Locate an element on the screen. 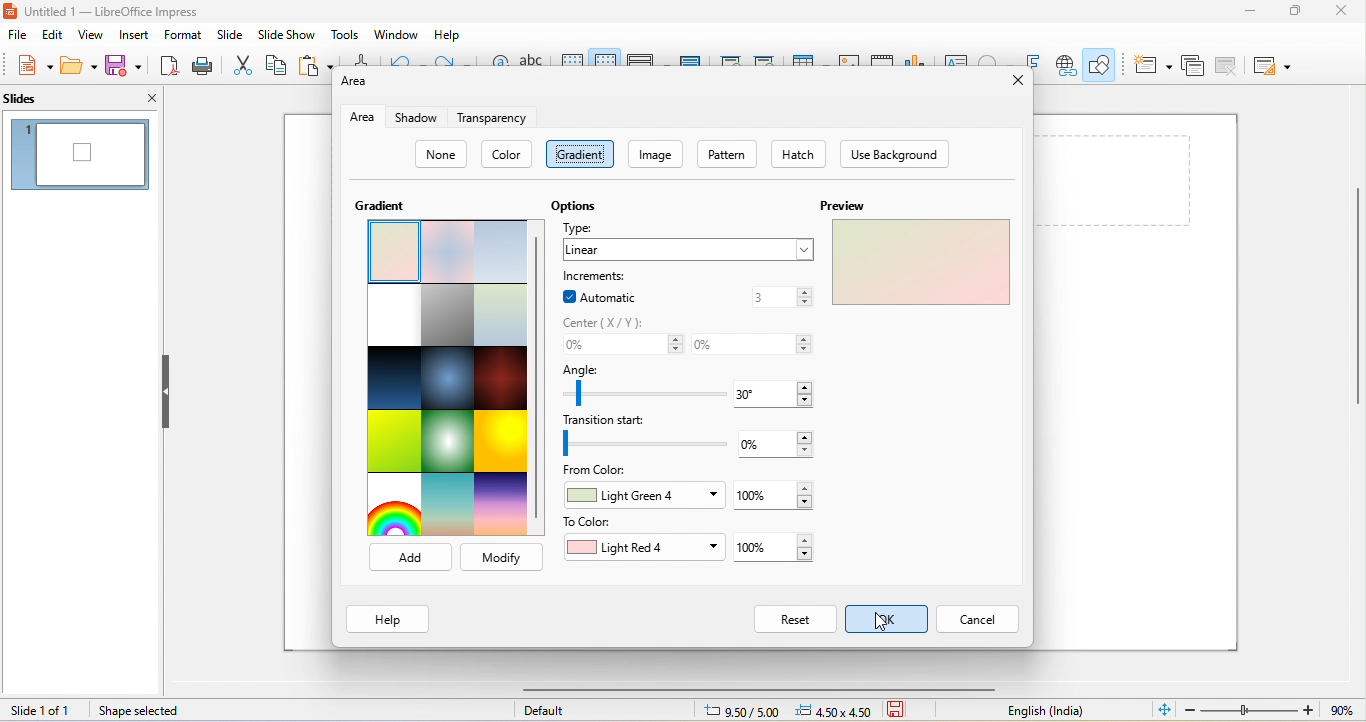  paste is located at coordinates (317, 64).